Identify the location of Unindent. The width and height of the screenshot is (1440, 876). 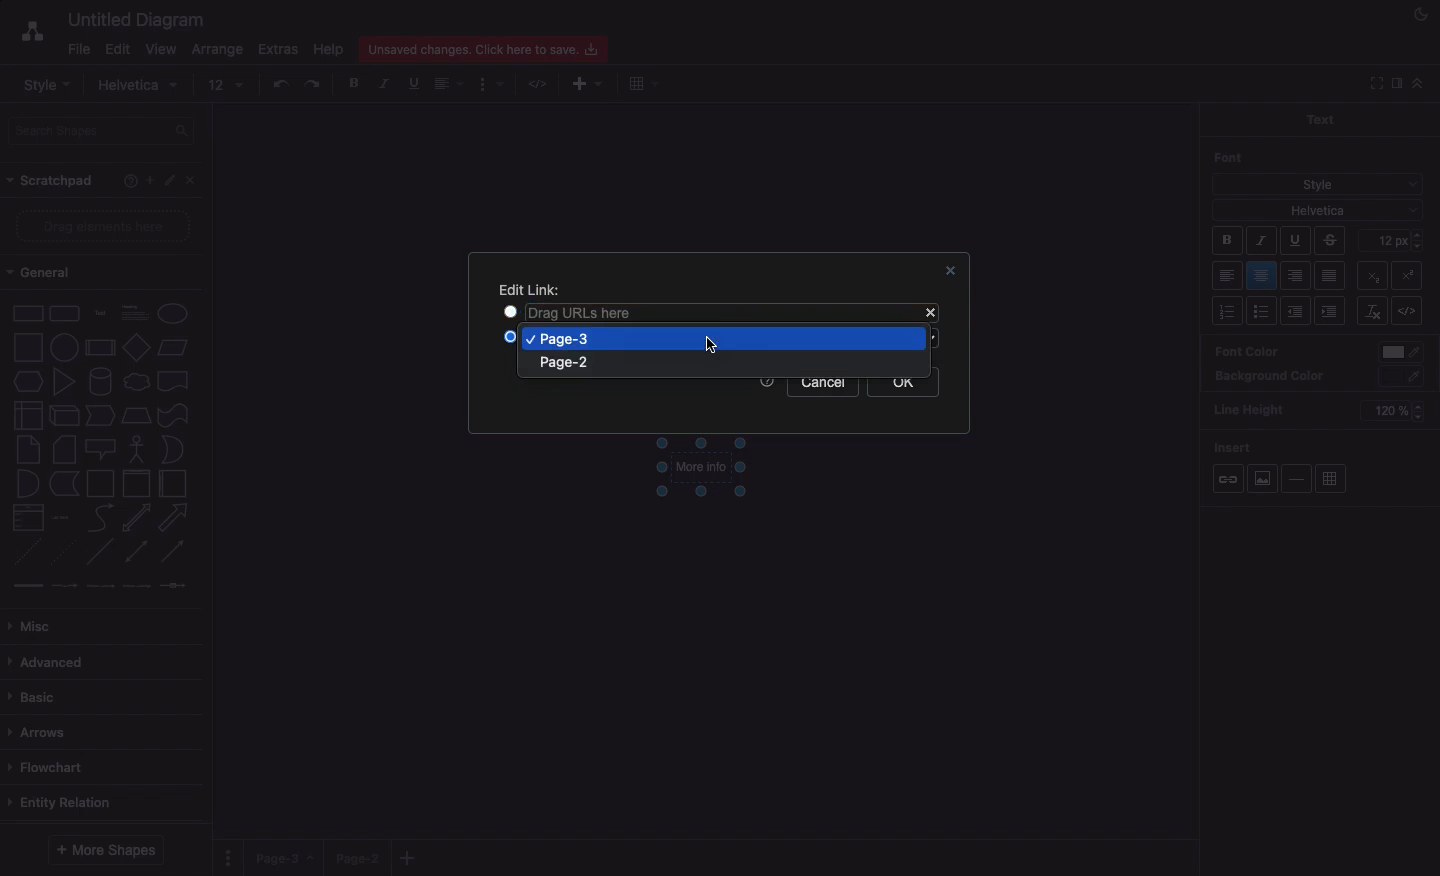
(1298, 311).